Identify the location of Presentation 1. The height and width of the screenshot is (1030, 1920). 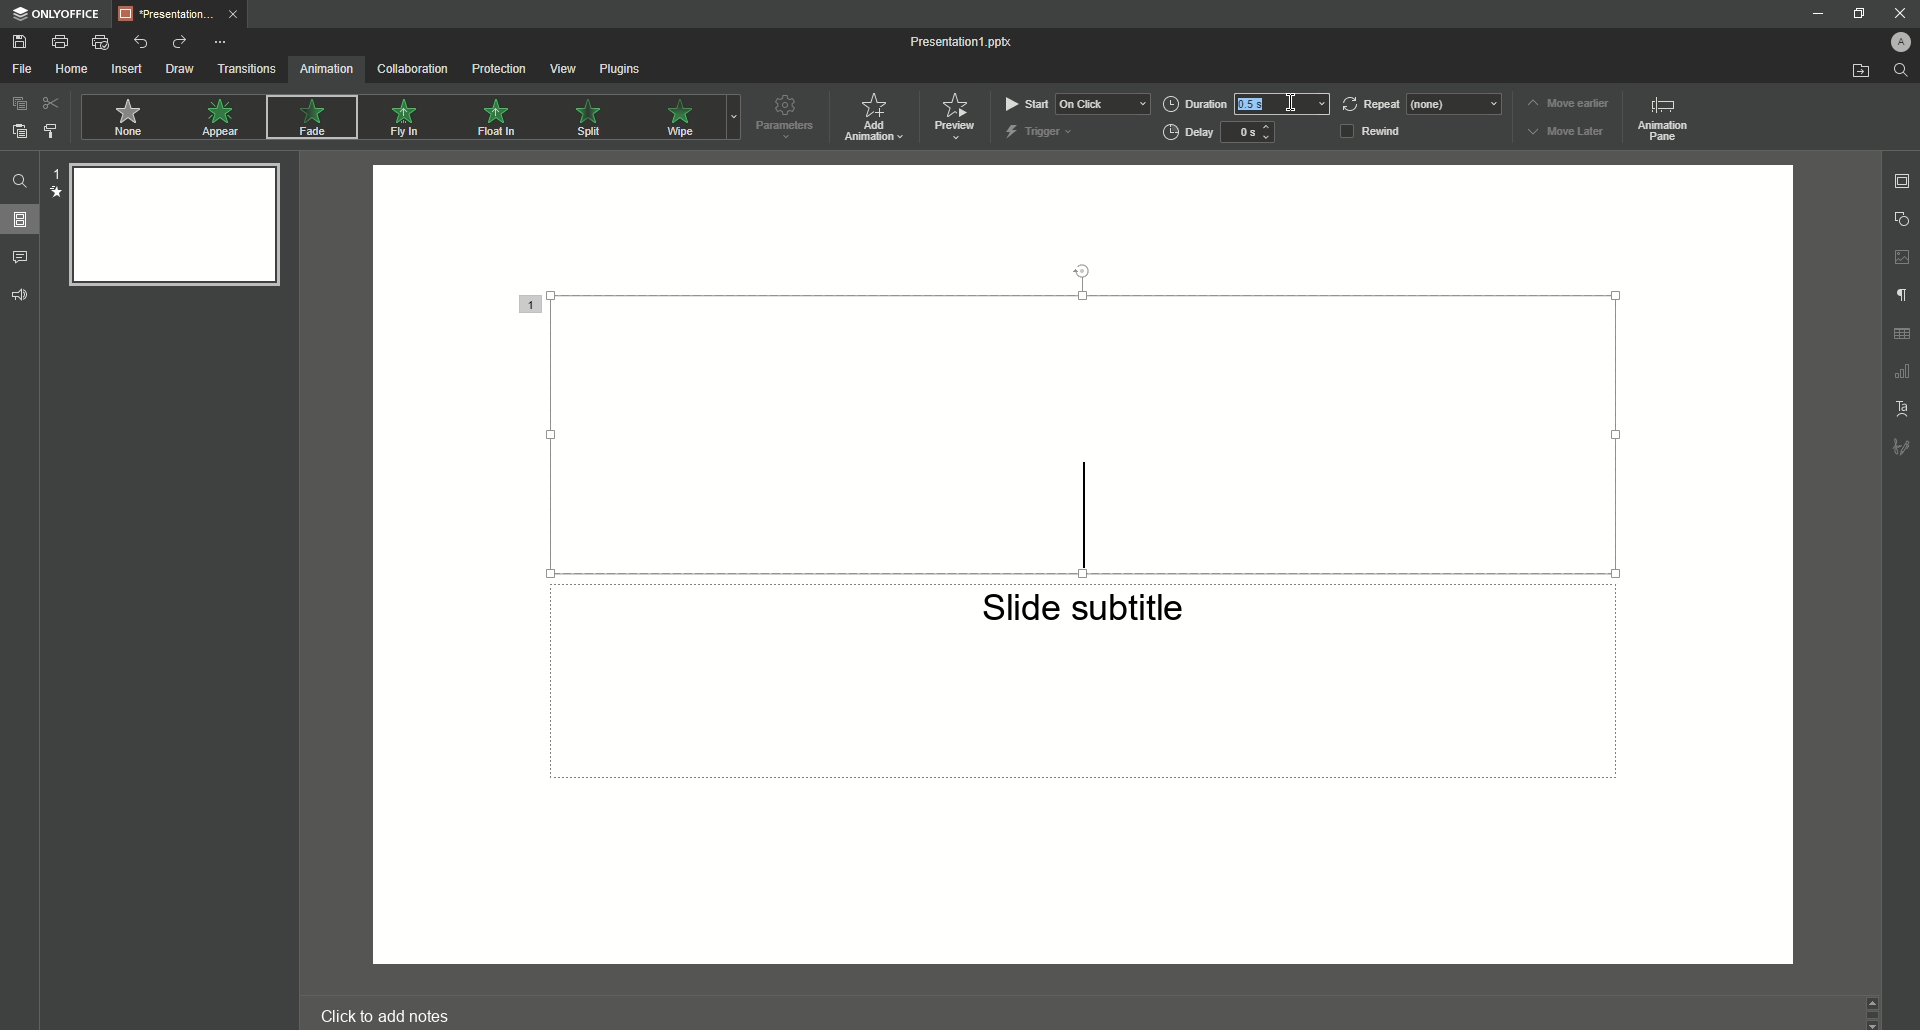
(963, 43).